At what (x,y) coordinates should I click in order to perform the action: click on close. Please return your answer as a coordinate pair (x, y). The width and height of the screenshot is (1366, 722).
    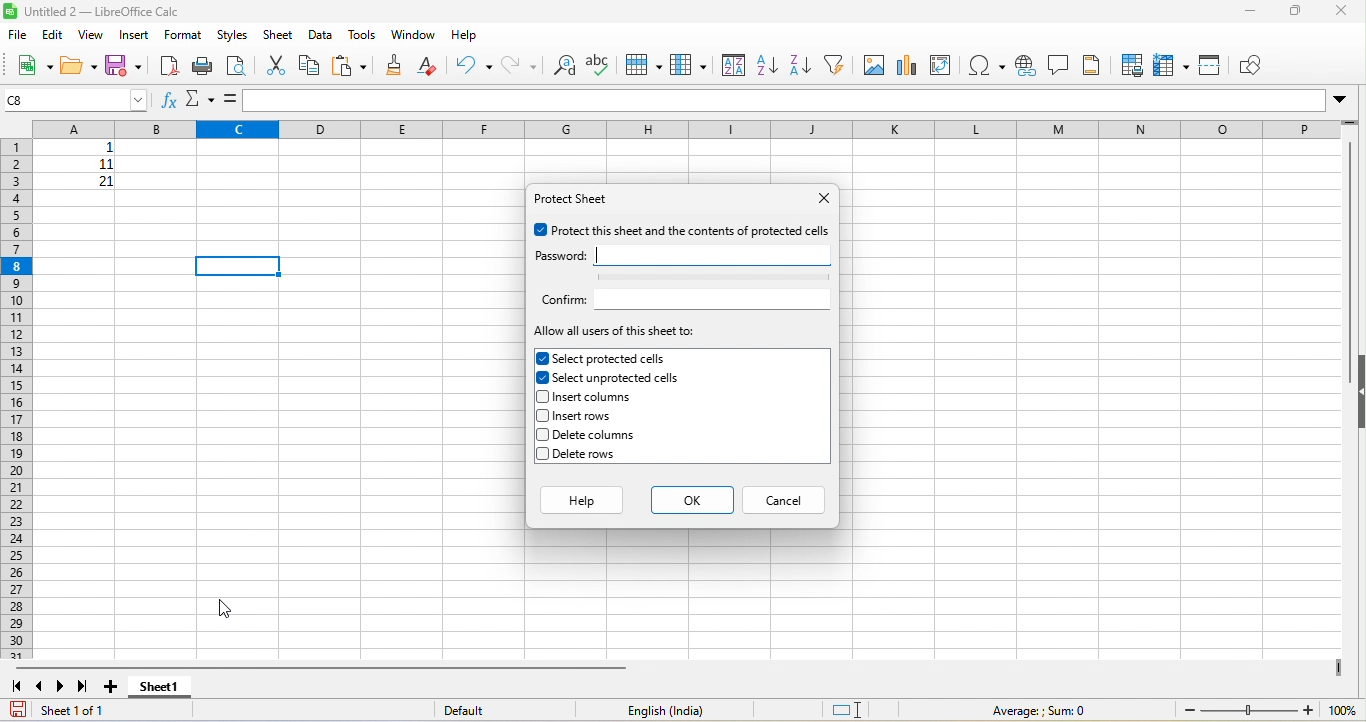
    Looking at the image, I should click on (1345, 11).